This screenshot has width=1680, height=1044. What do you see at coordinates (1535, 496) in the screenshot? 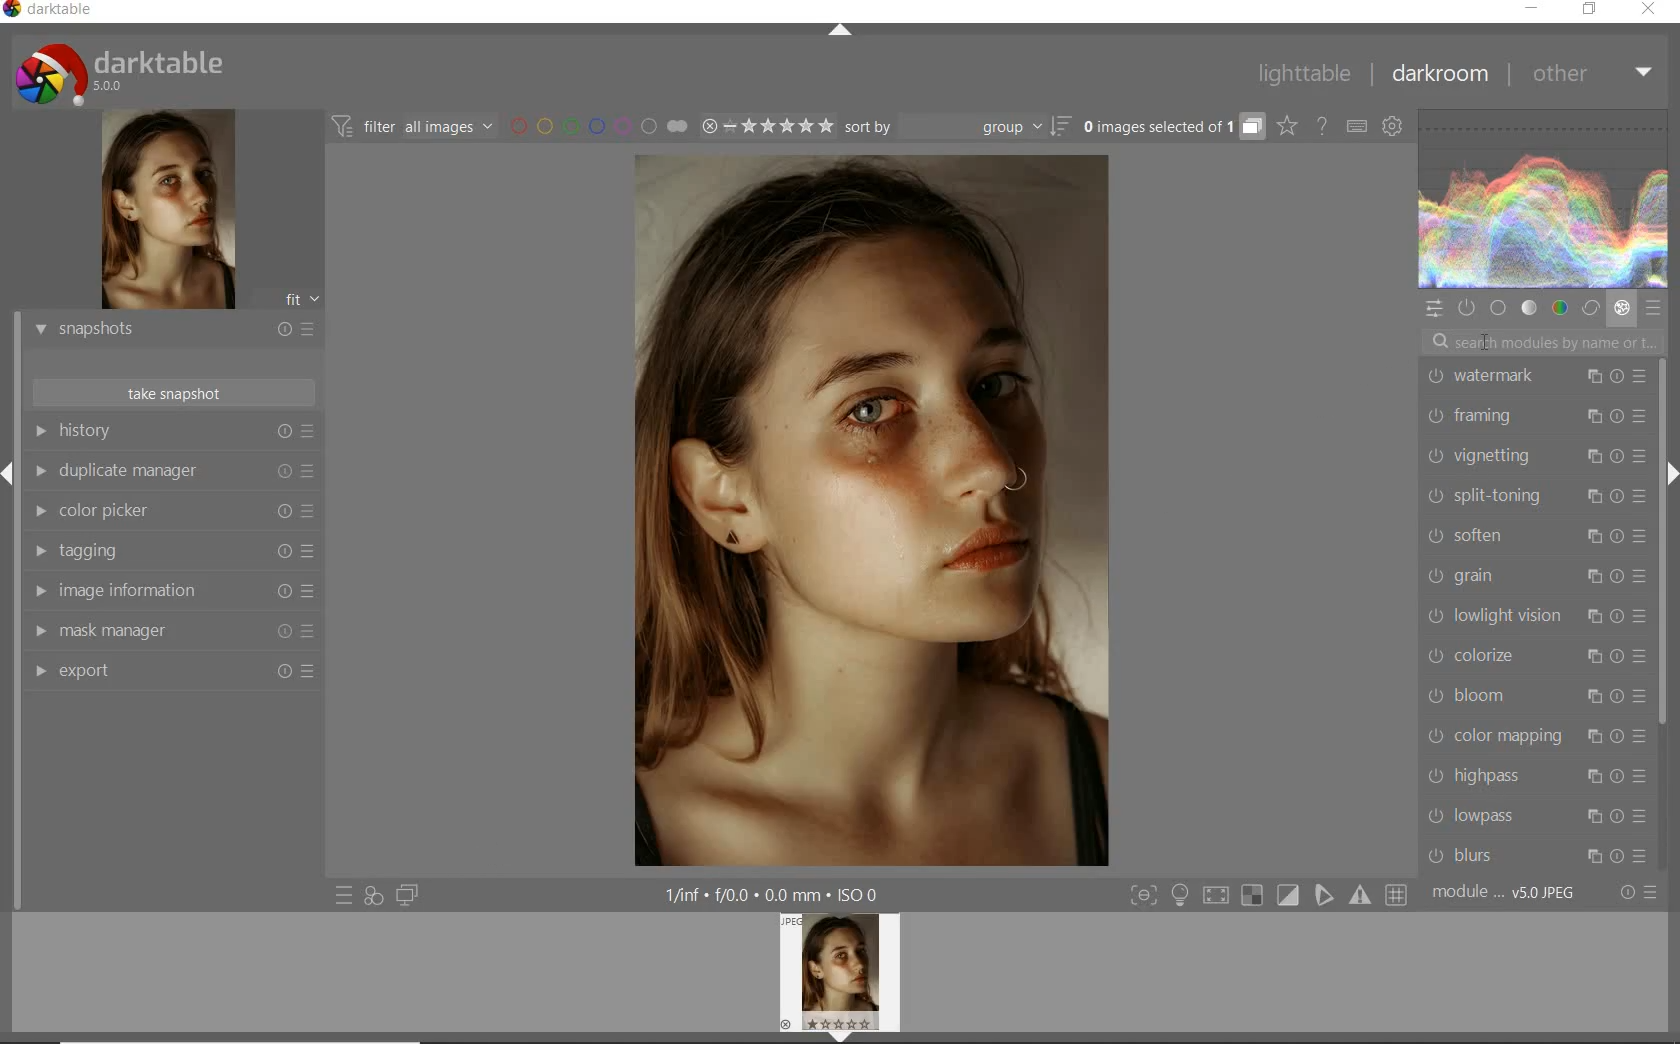
I see `split-toning` at bounding box center [1535, 496].